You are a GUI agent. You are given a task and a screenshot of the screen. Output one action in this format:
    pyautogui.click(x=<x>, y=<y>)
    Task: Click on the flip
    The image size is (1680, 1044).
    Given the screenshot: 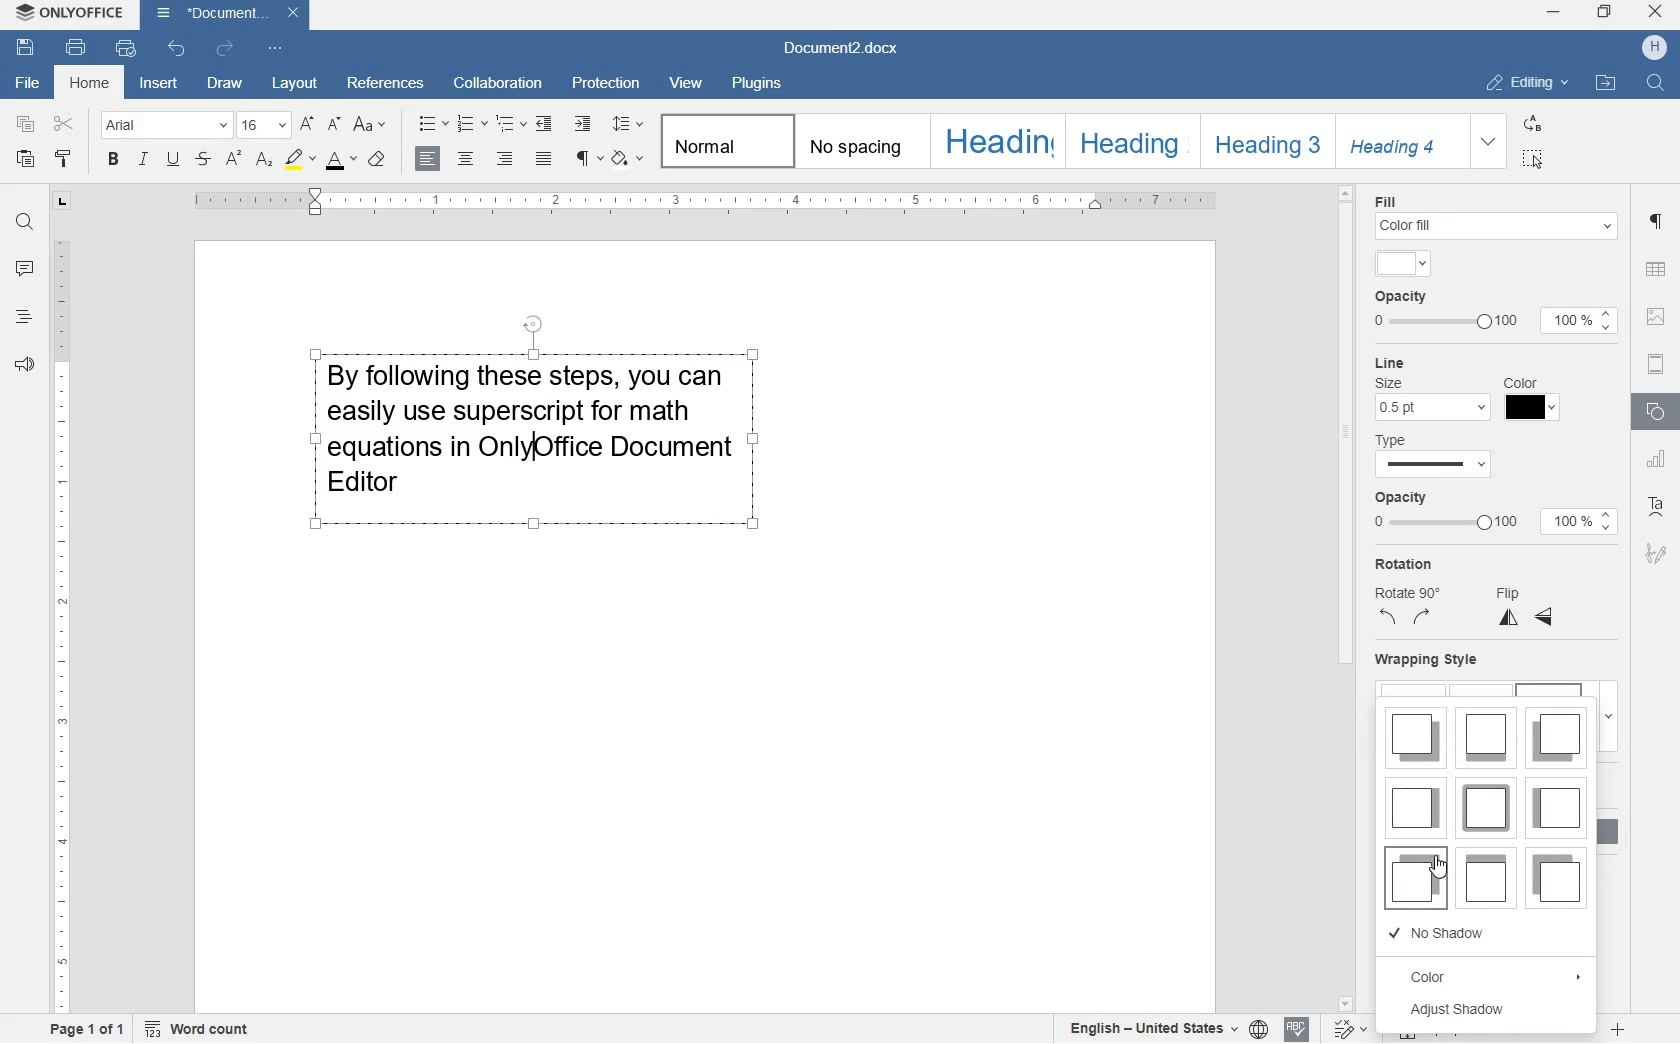 What is the action you would take?
    pyautogui.click(x=1524, y=610)
    